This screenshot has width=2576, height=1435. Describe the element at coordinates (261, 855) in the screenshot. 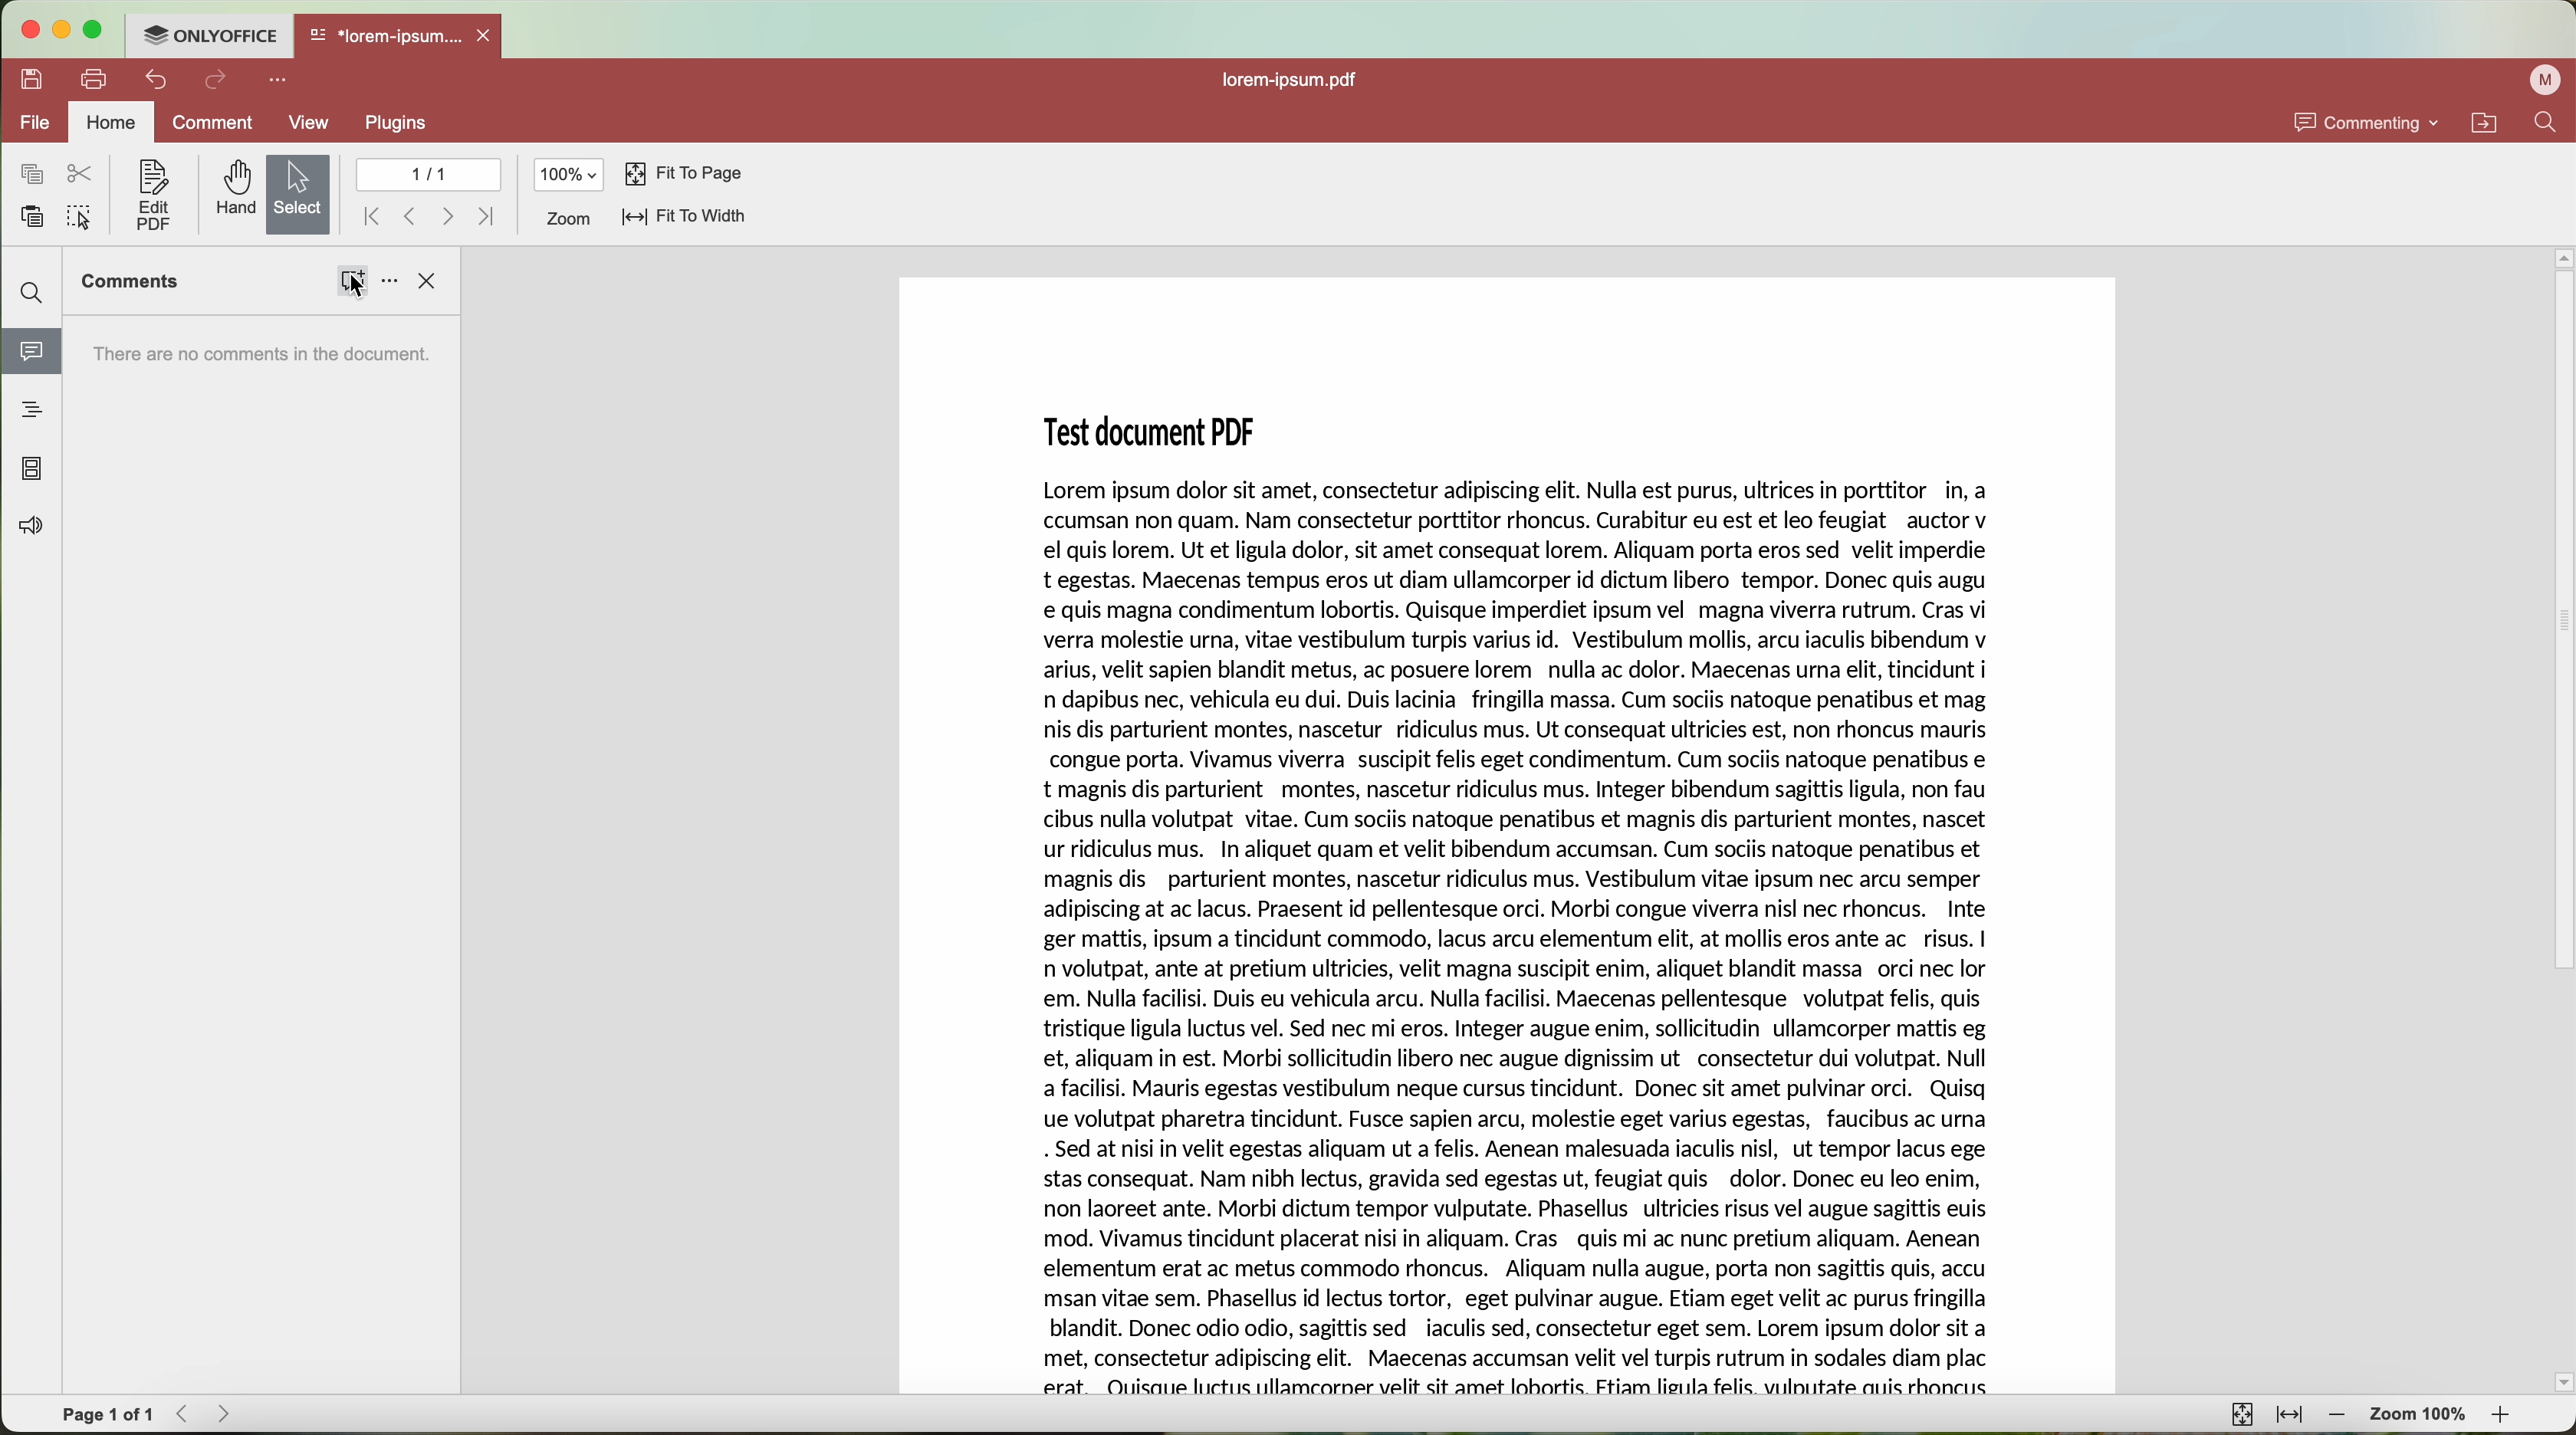

I see `sidebar` at that location.